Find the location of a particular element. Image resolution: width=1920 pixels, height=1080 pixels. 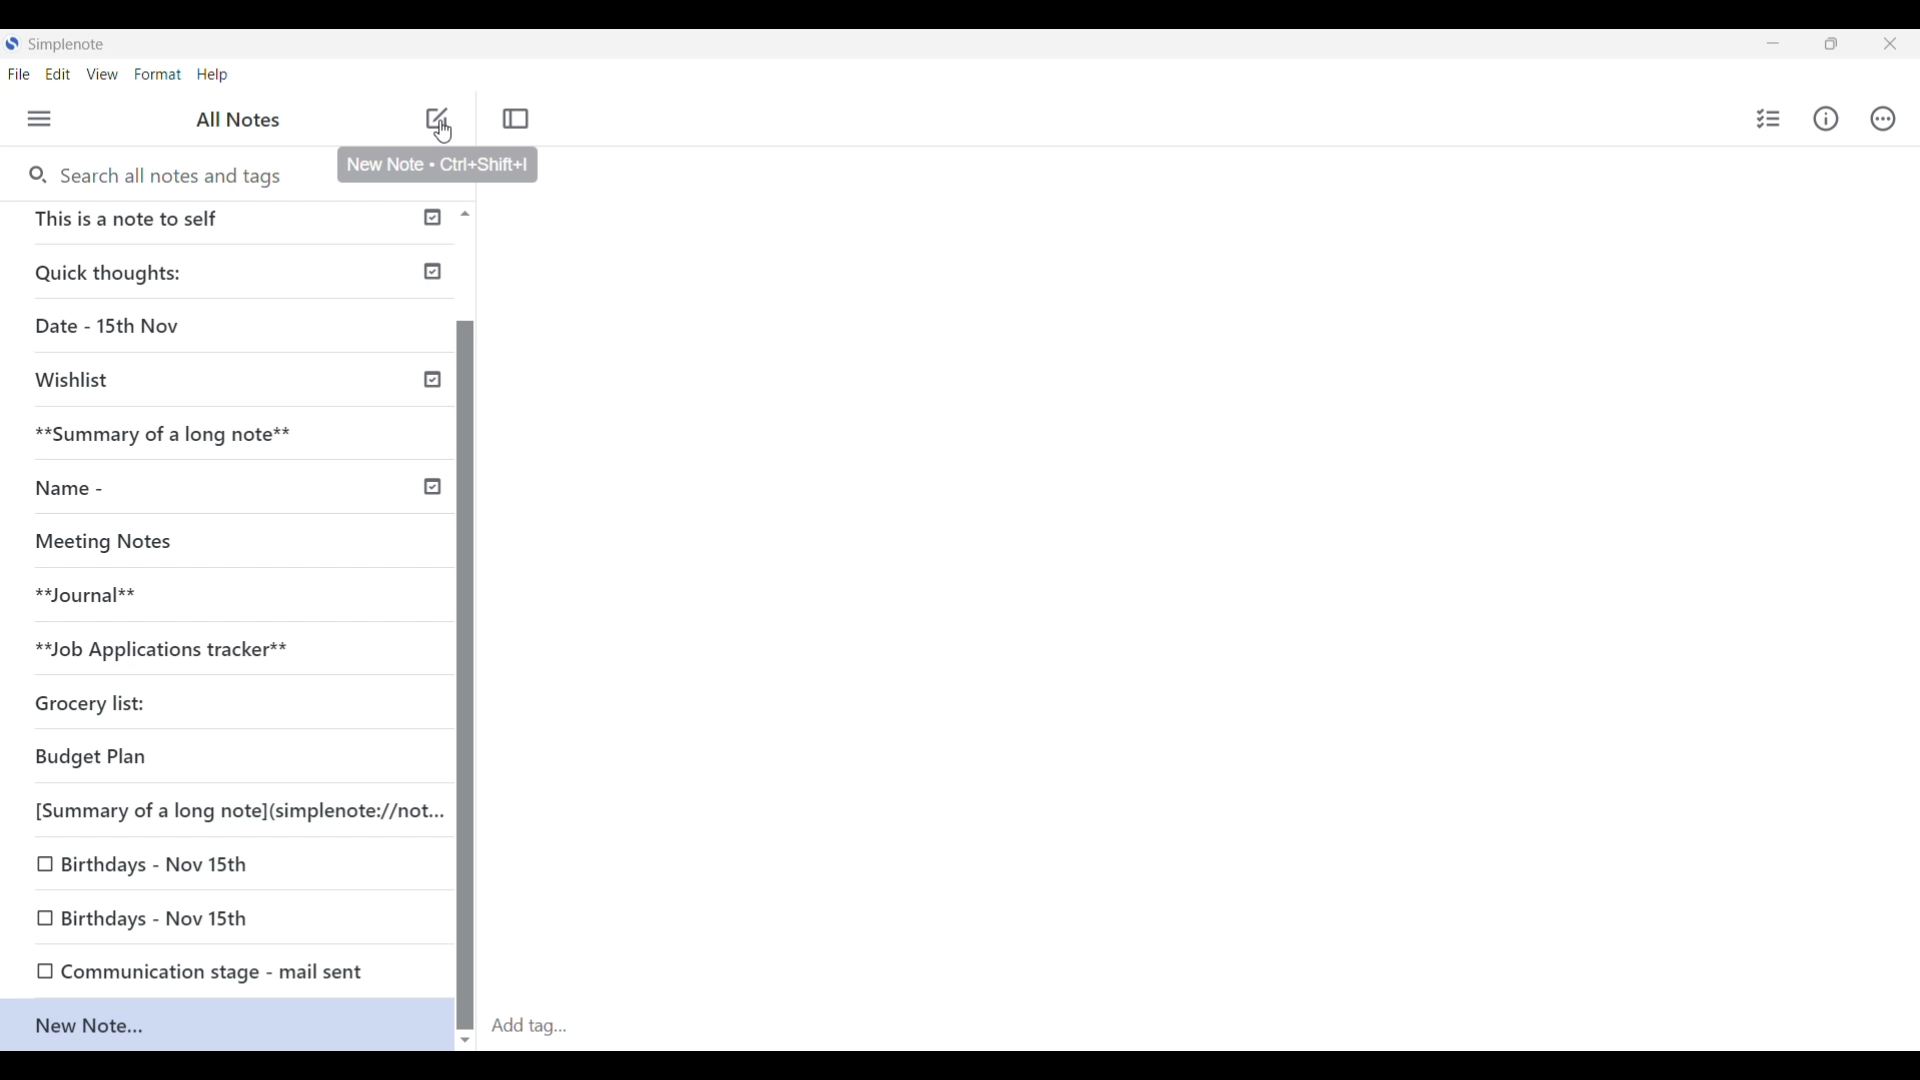

Edit menu is located at coordinates (59, 74).